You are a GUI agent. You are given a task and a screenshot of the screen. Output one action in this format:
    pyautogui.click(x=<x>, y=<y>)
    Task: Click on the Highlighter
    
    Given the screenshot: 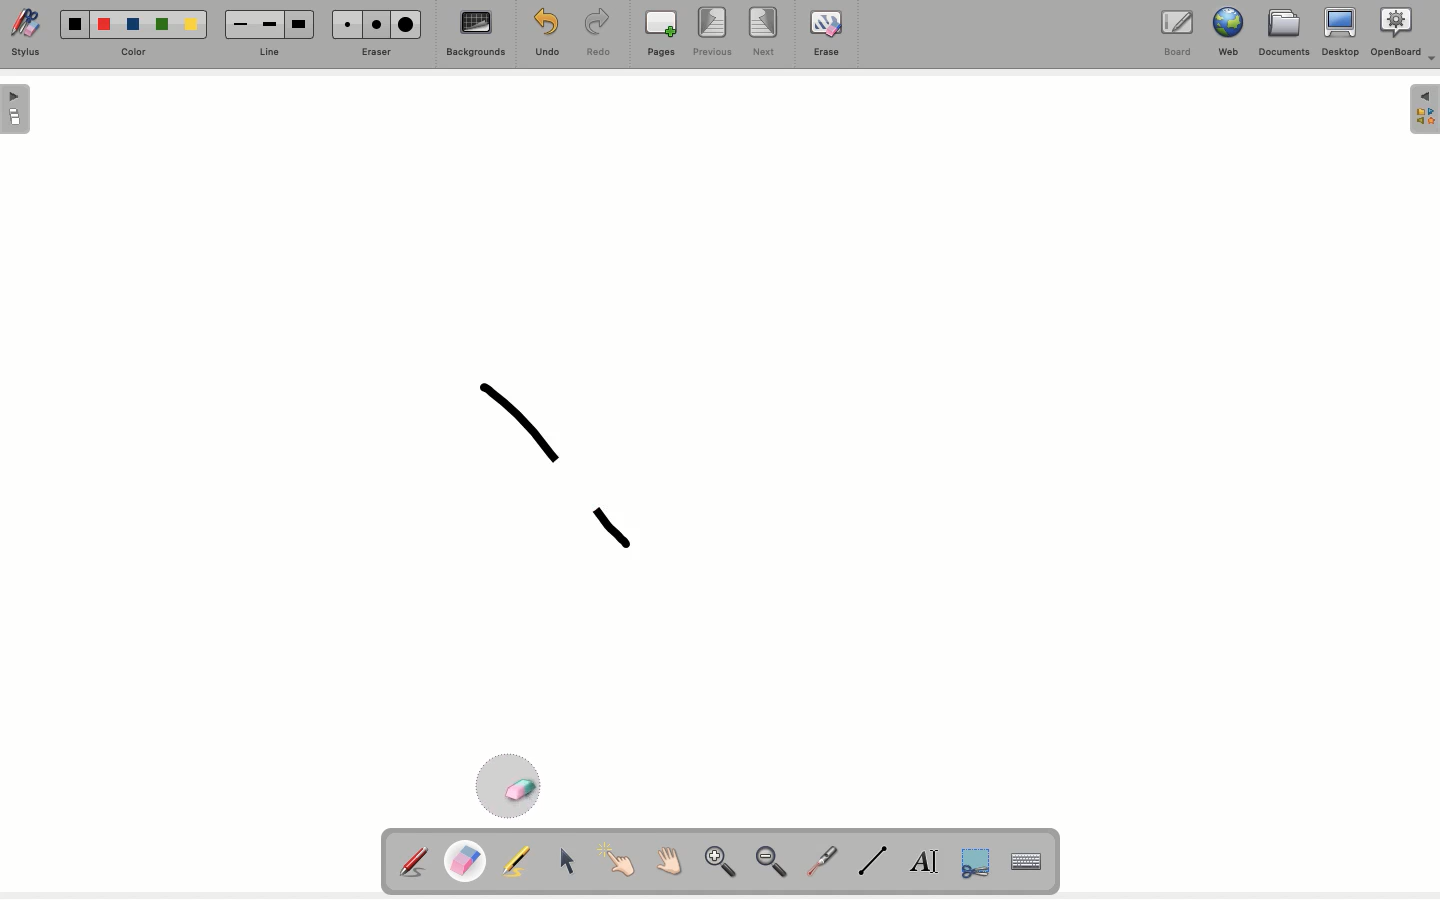 What is the action you would take?
    pyautogui.click(x=520, y=861)
    